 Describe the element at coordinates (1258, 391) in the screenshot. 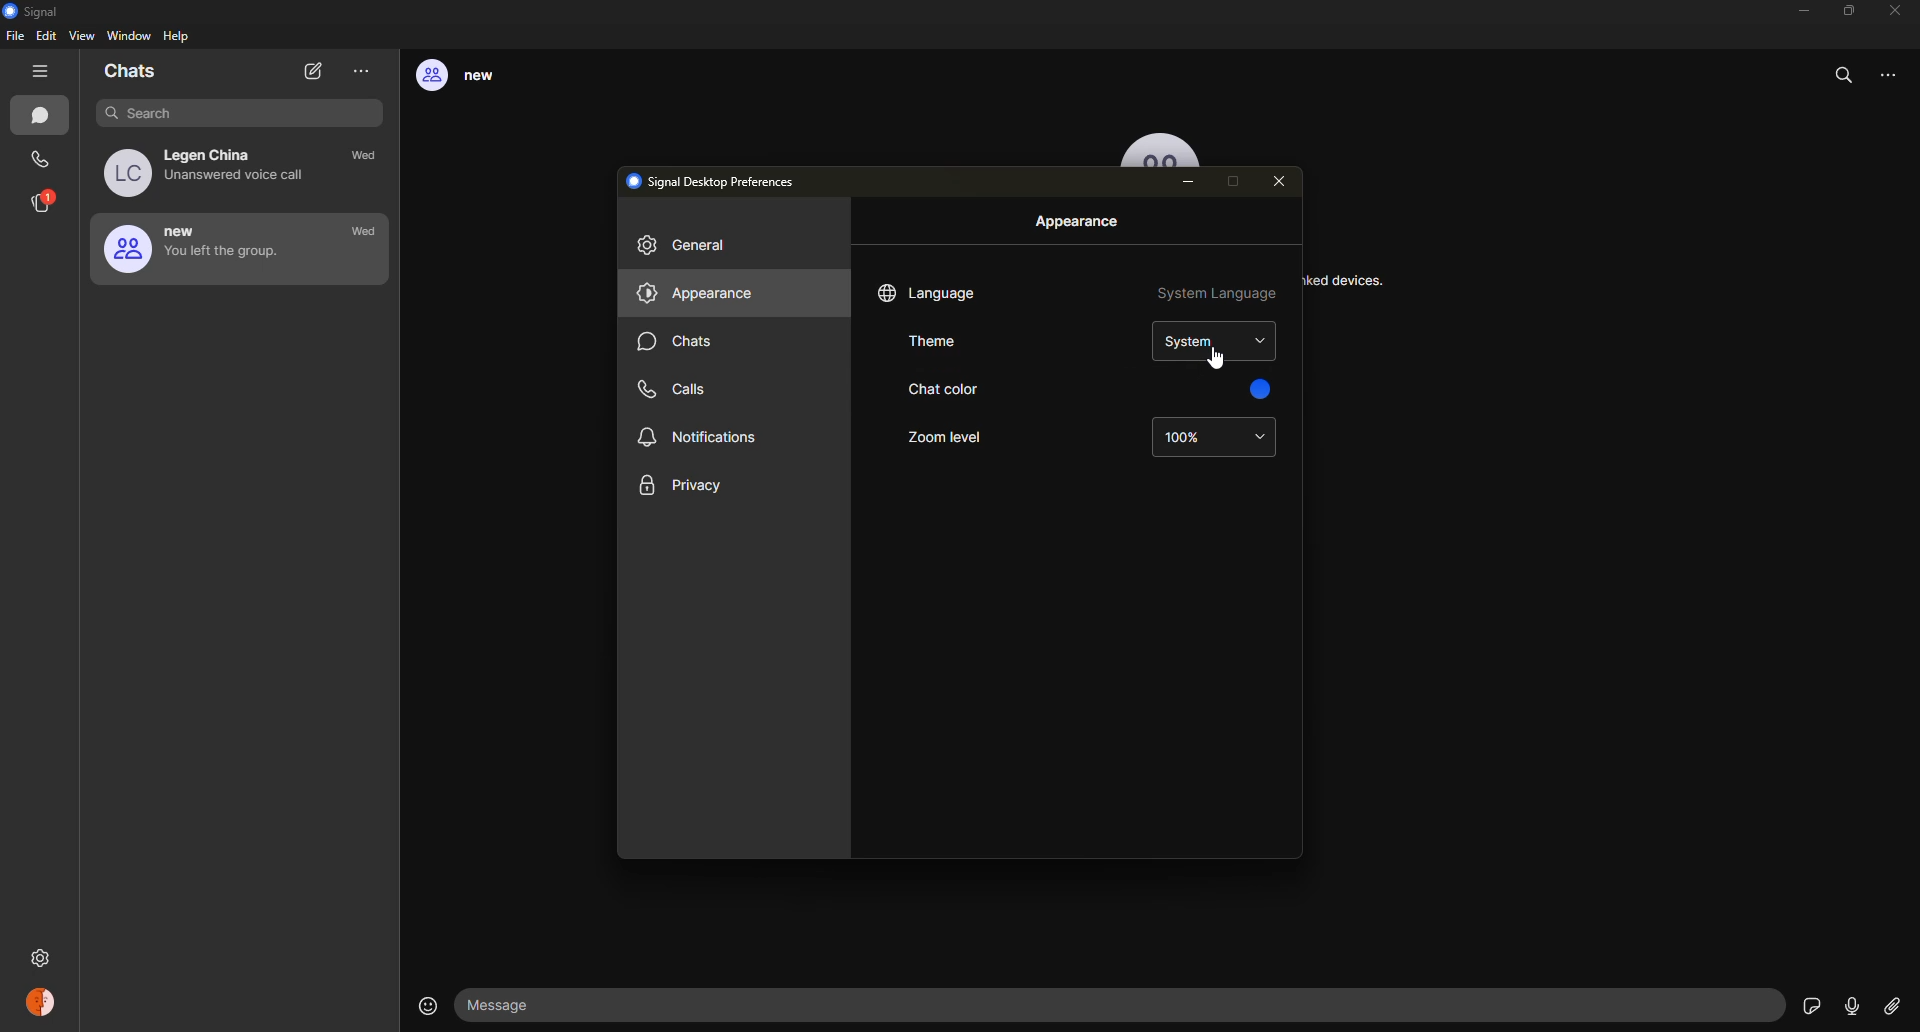

I see `blue` at that location.